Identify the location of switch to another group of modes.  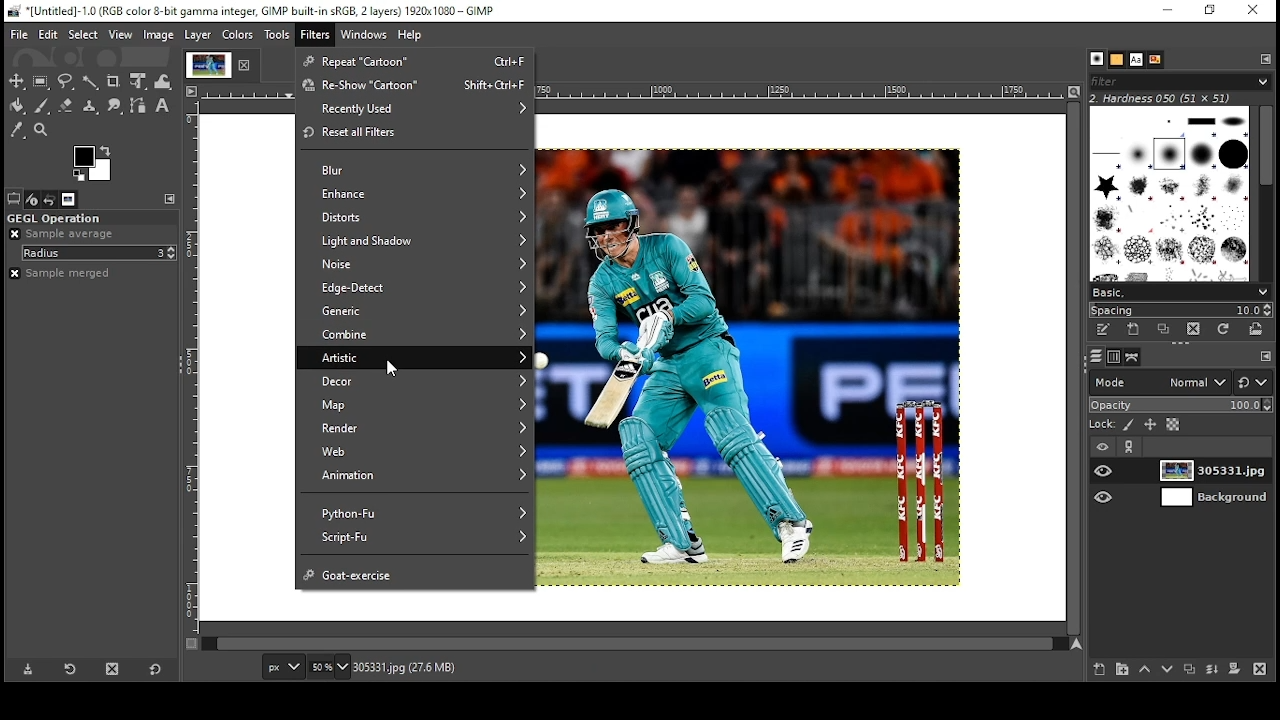
(1255, 382).